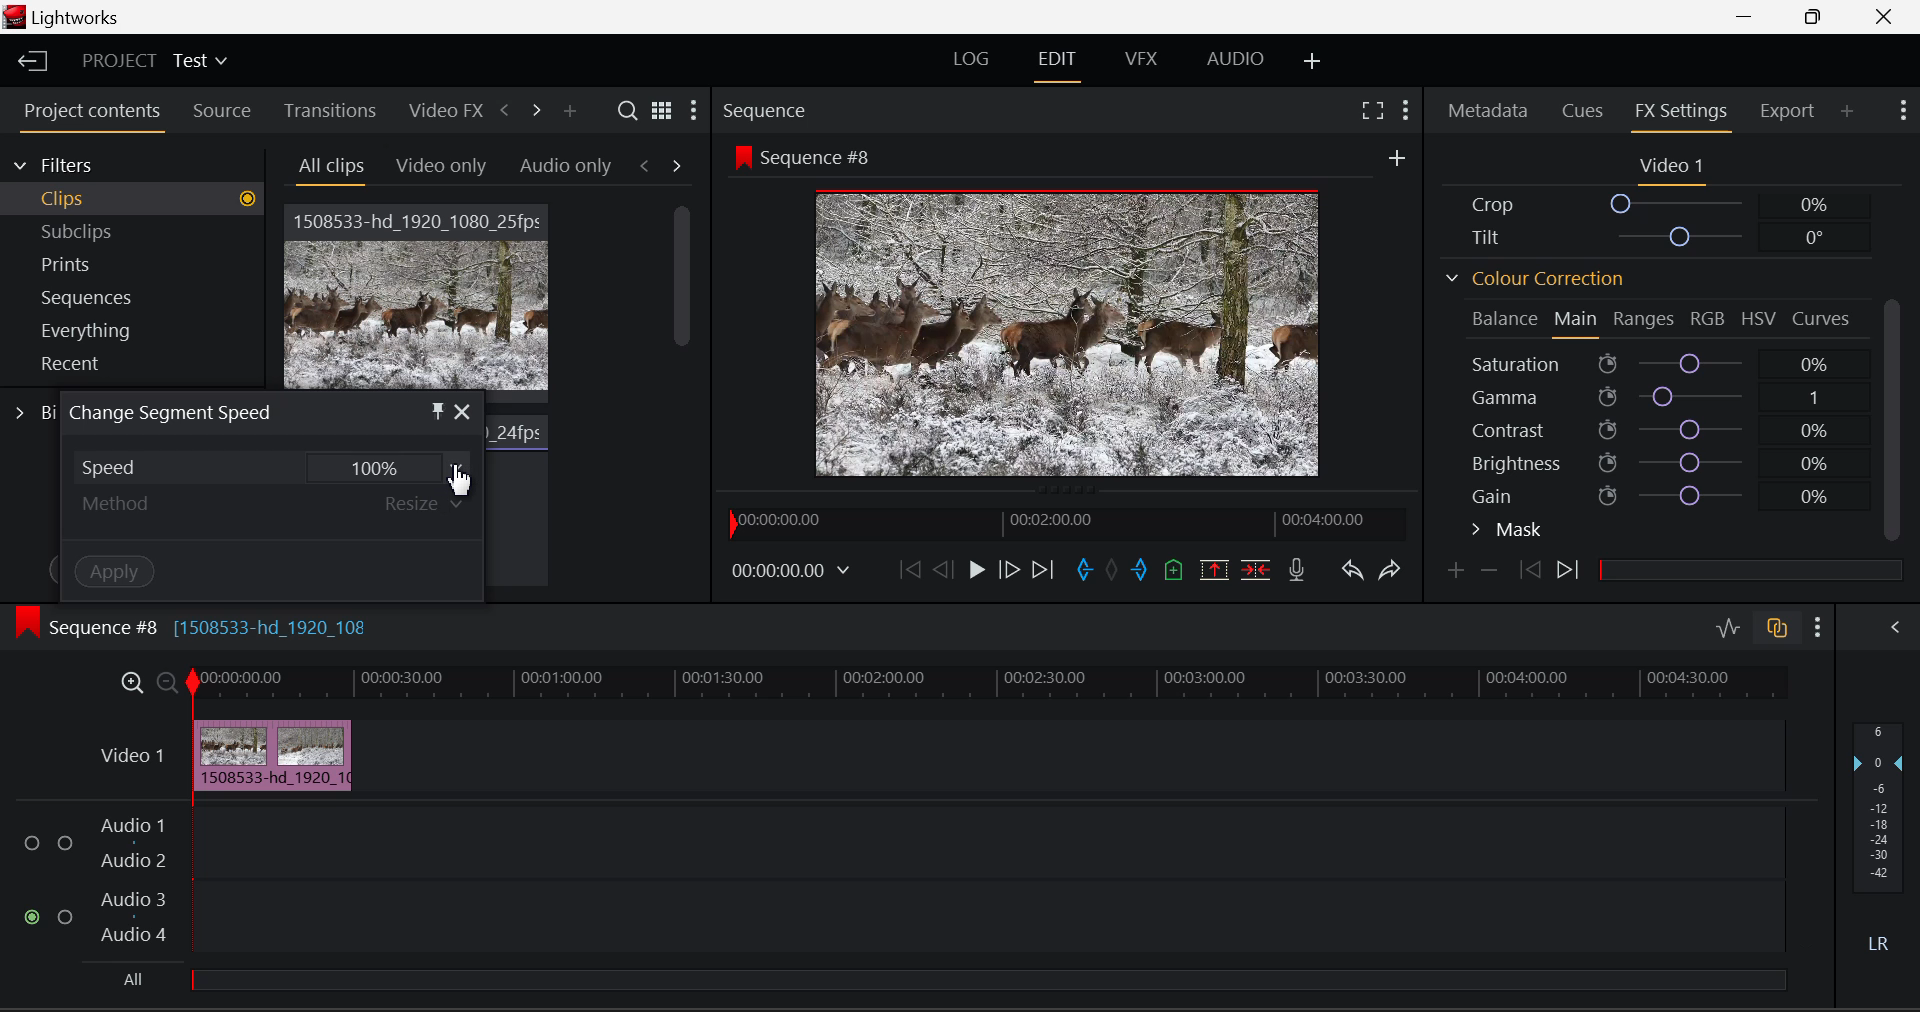 The width and height of the screenshot is (1920, 1012). Describe the element at coordinates (1655, 398) in the screenshot. I see `Gamma` at that location.